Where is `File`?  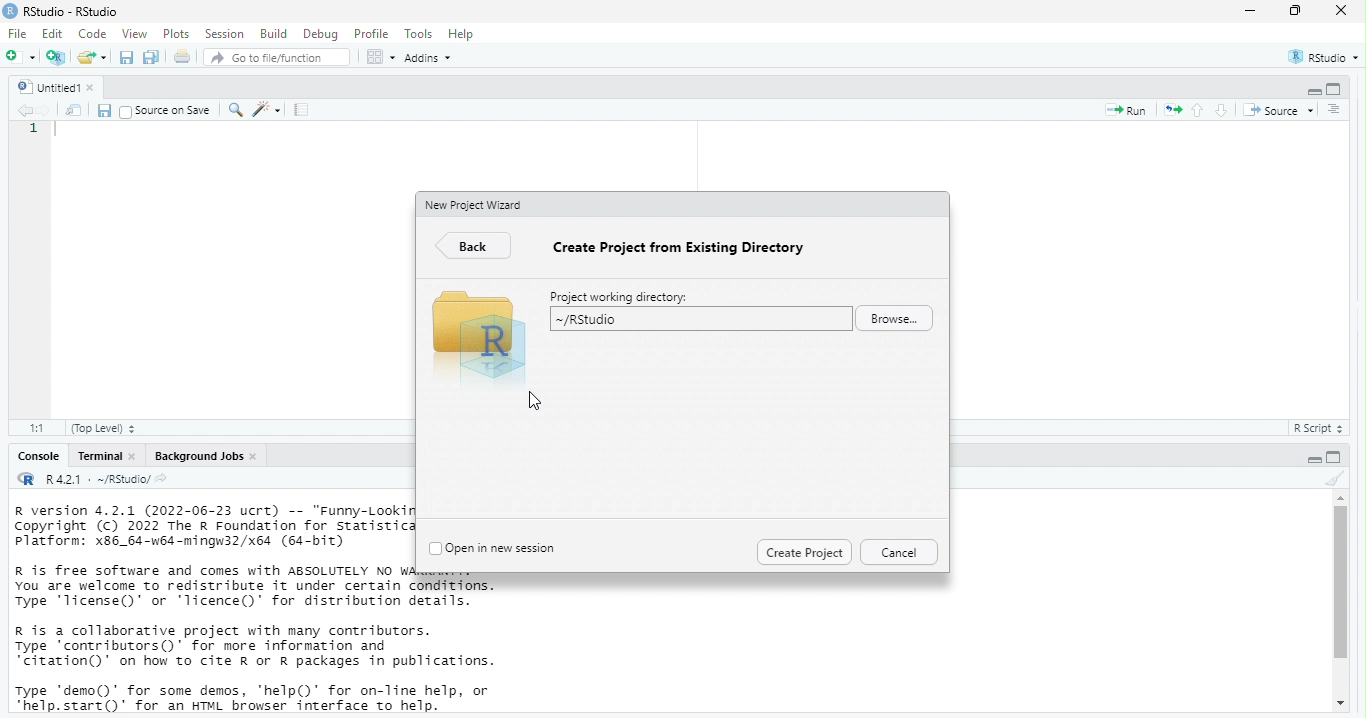
File is located at coordinates (18, 34).